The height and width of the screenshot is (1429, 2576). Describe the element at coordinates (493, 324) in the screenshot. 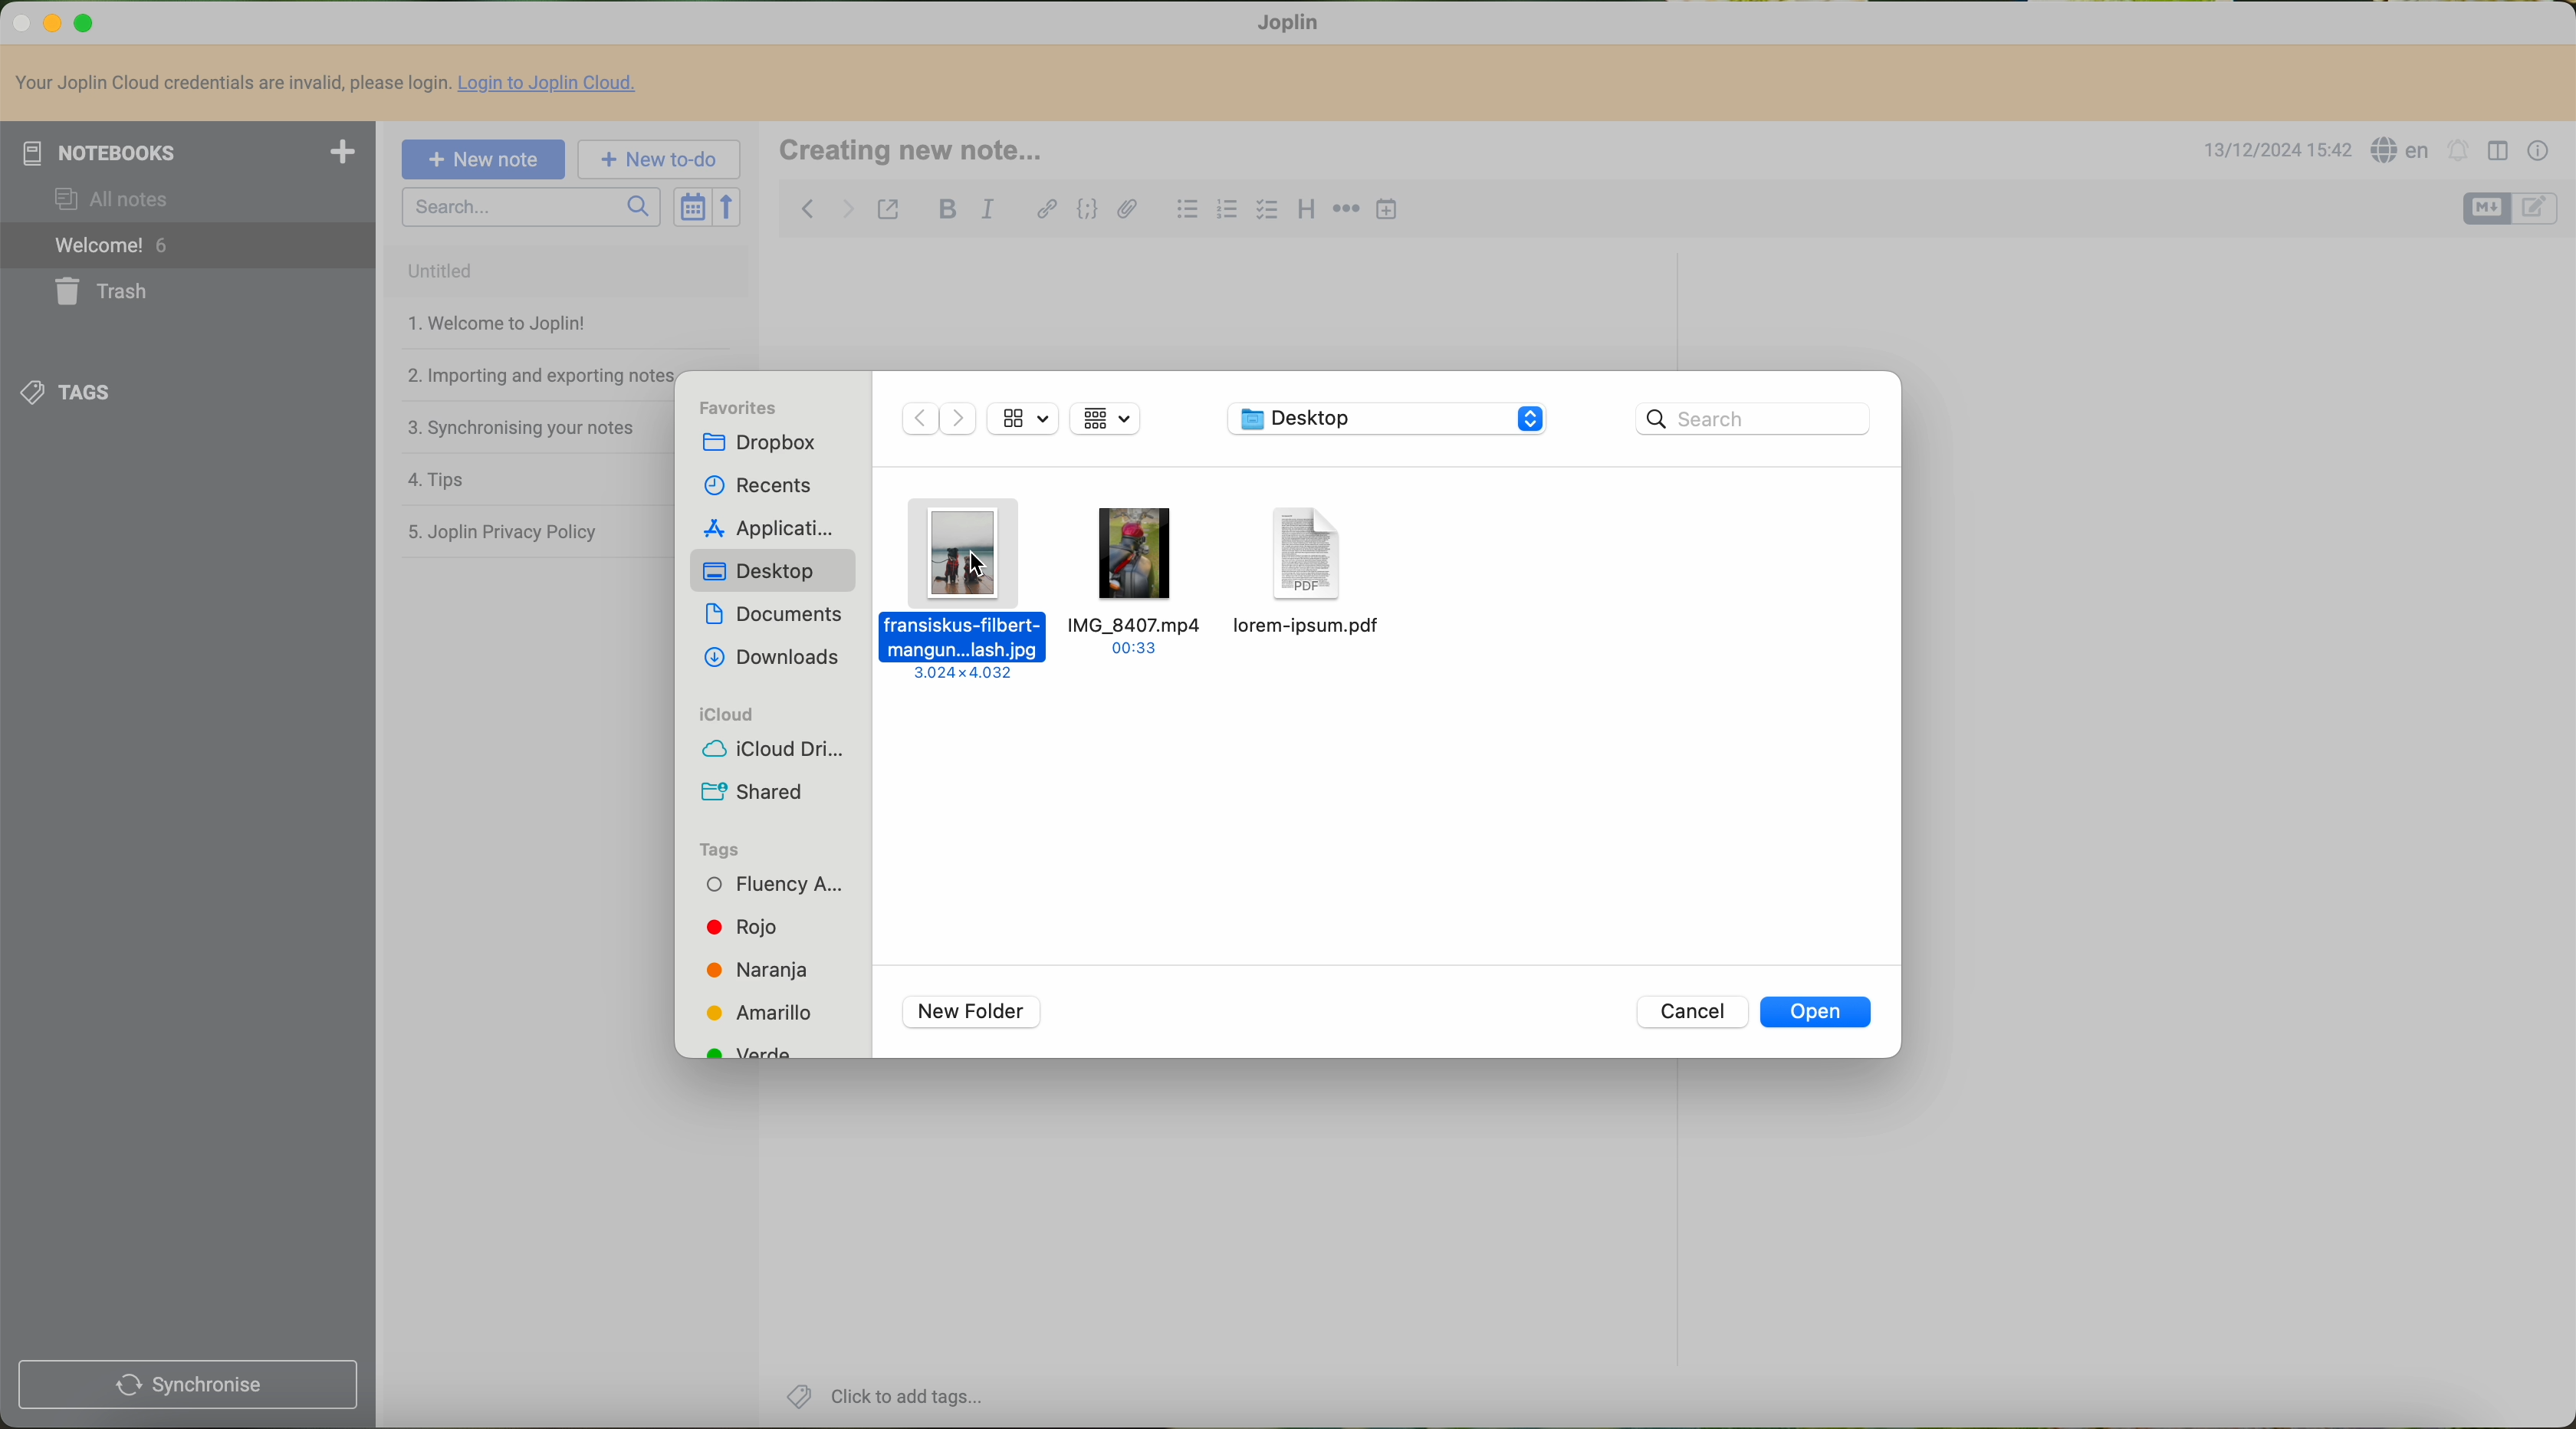

I see `welcome to joplin` at that location.